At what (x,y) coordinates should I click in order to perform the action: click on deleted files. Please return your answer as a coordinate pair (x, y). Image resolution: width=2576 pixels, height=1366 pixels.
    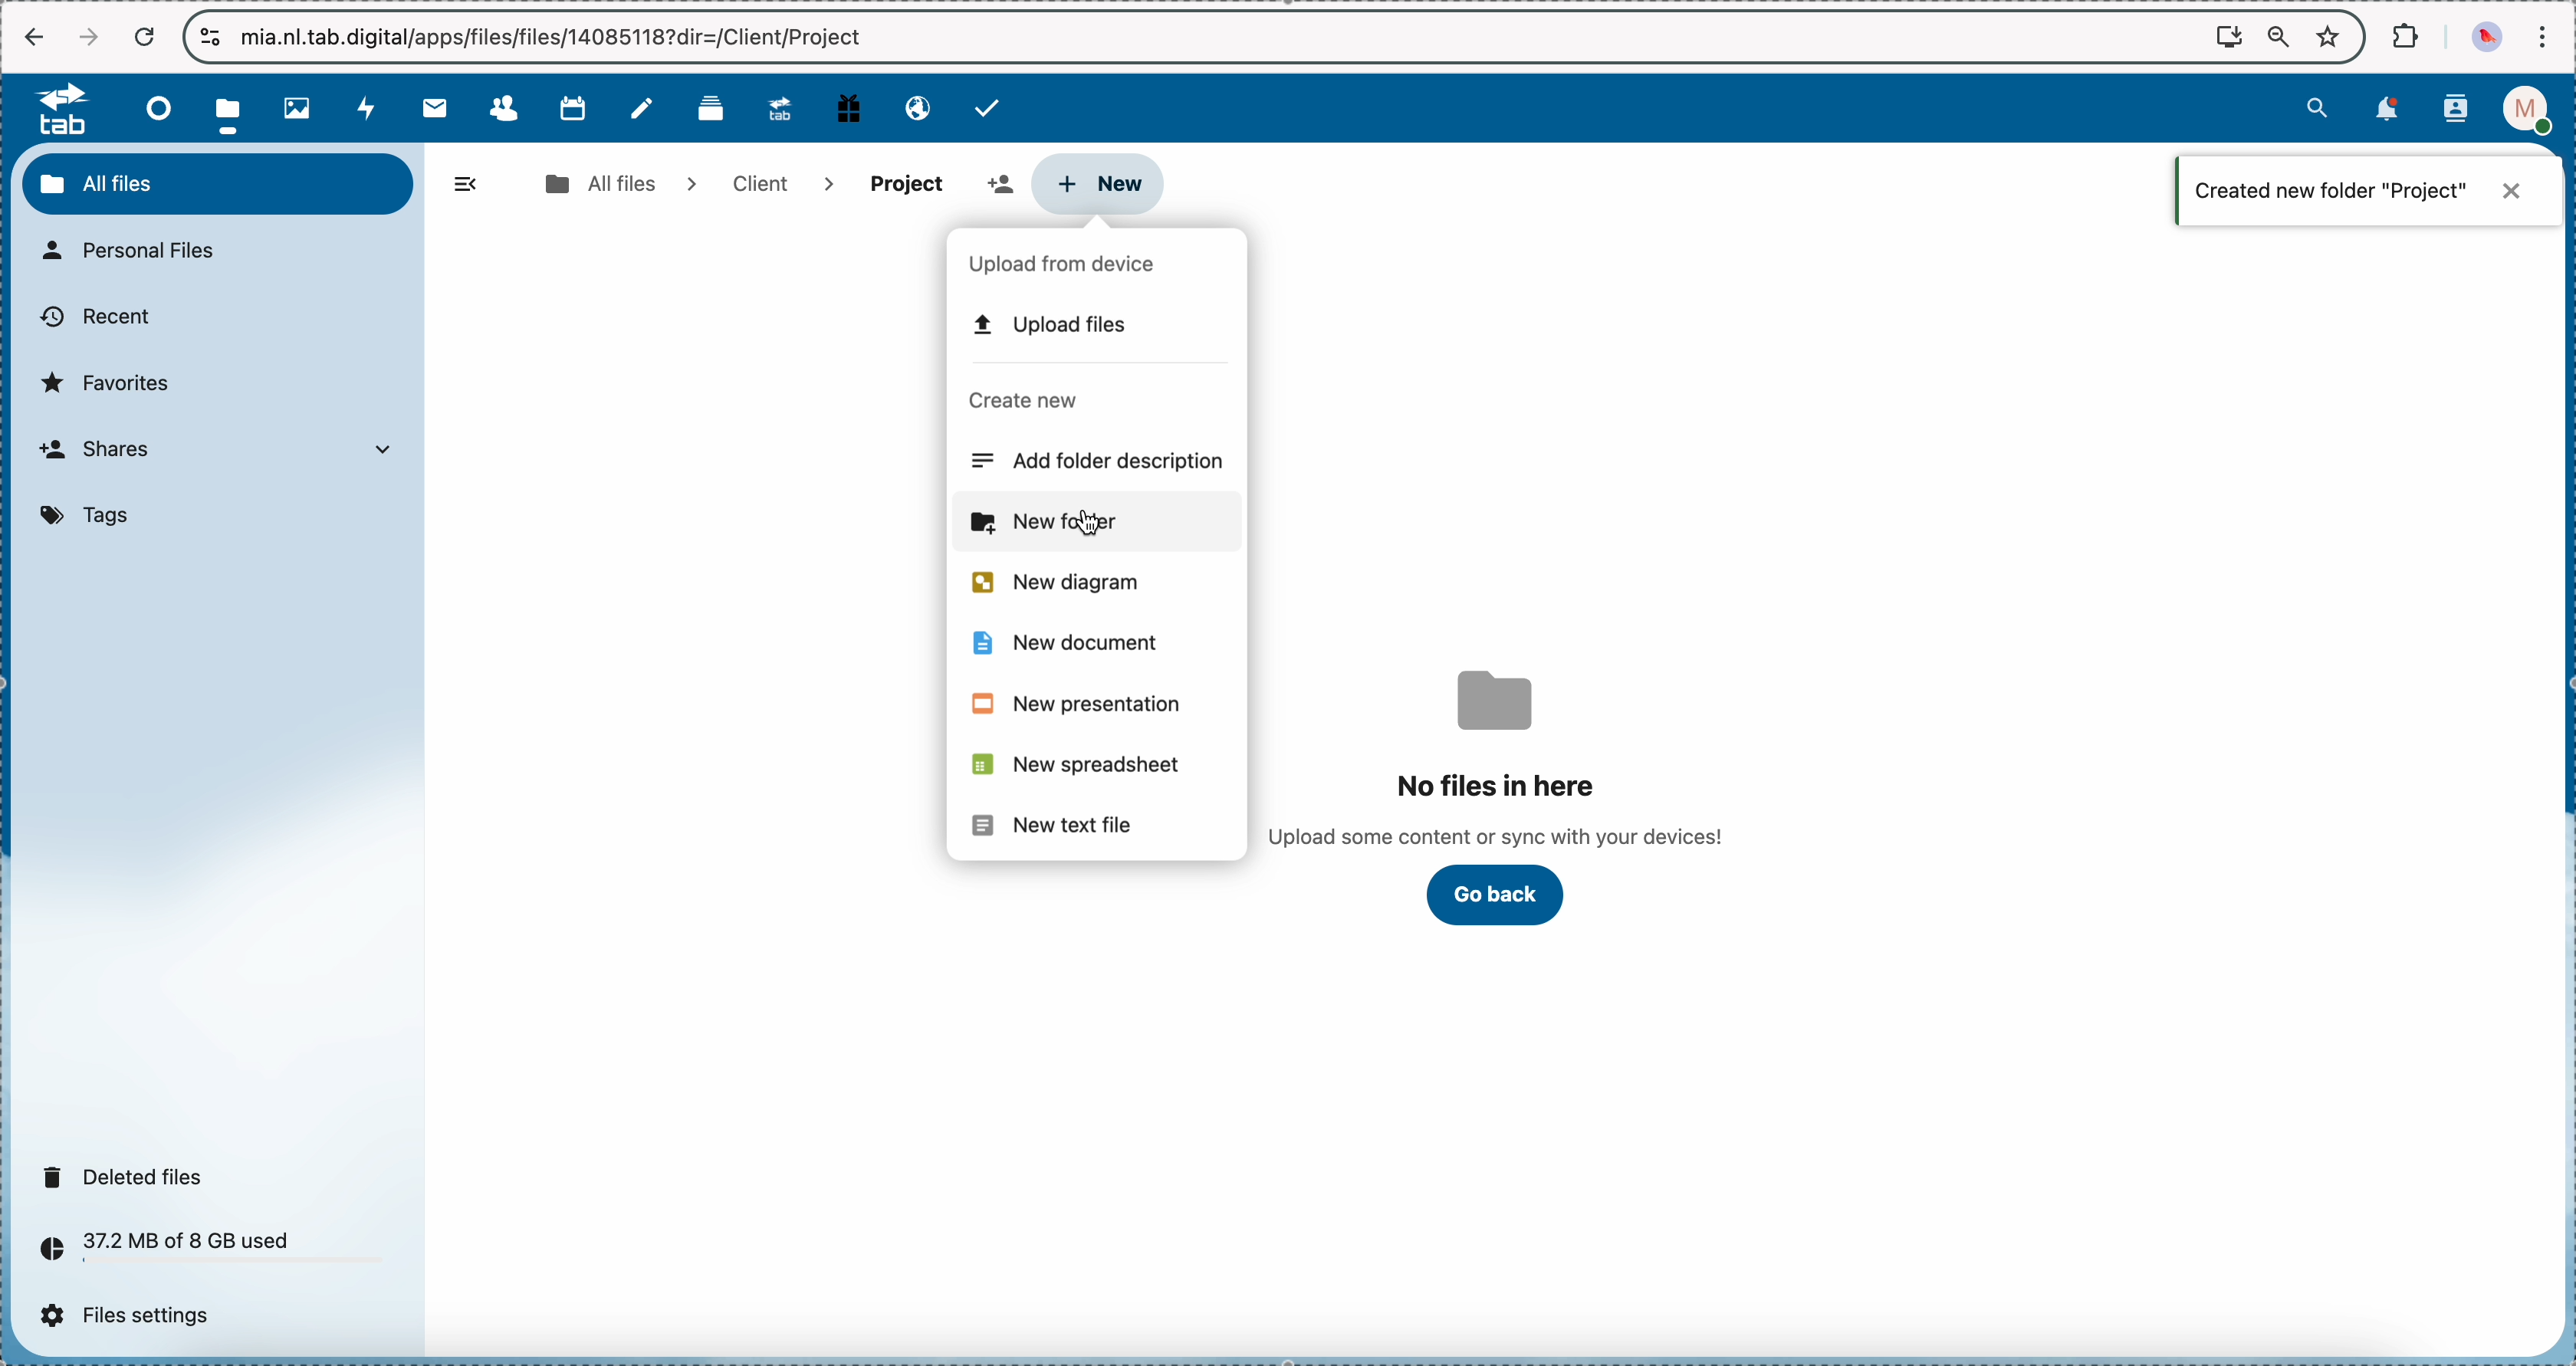
    Looking at the image, I should click on (129, 1176).